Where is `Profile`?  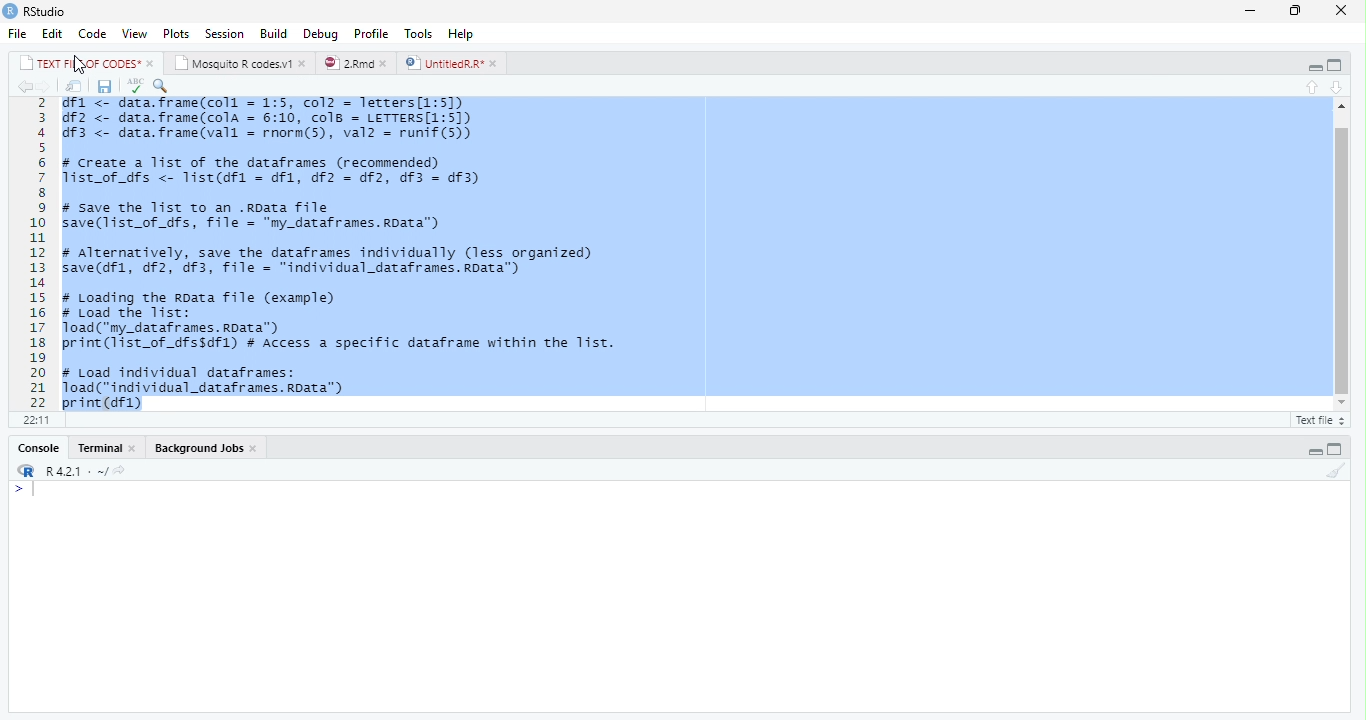 Profile is located at coordinates (372, 33).